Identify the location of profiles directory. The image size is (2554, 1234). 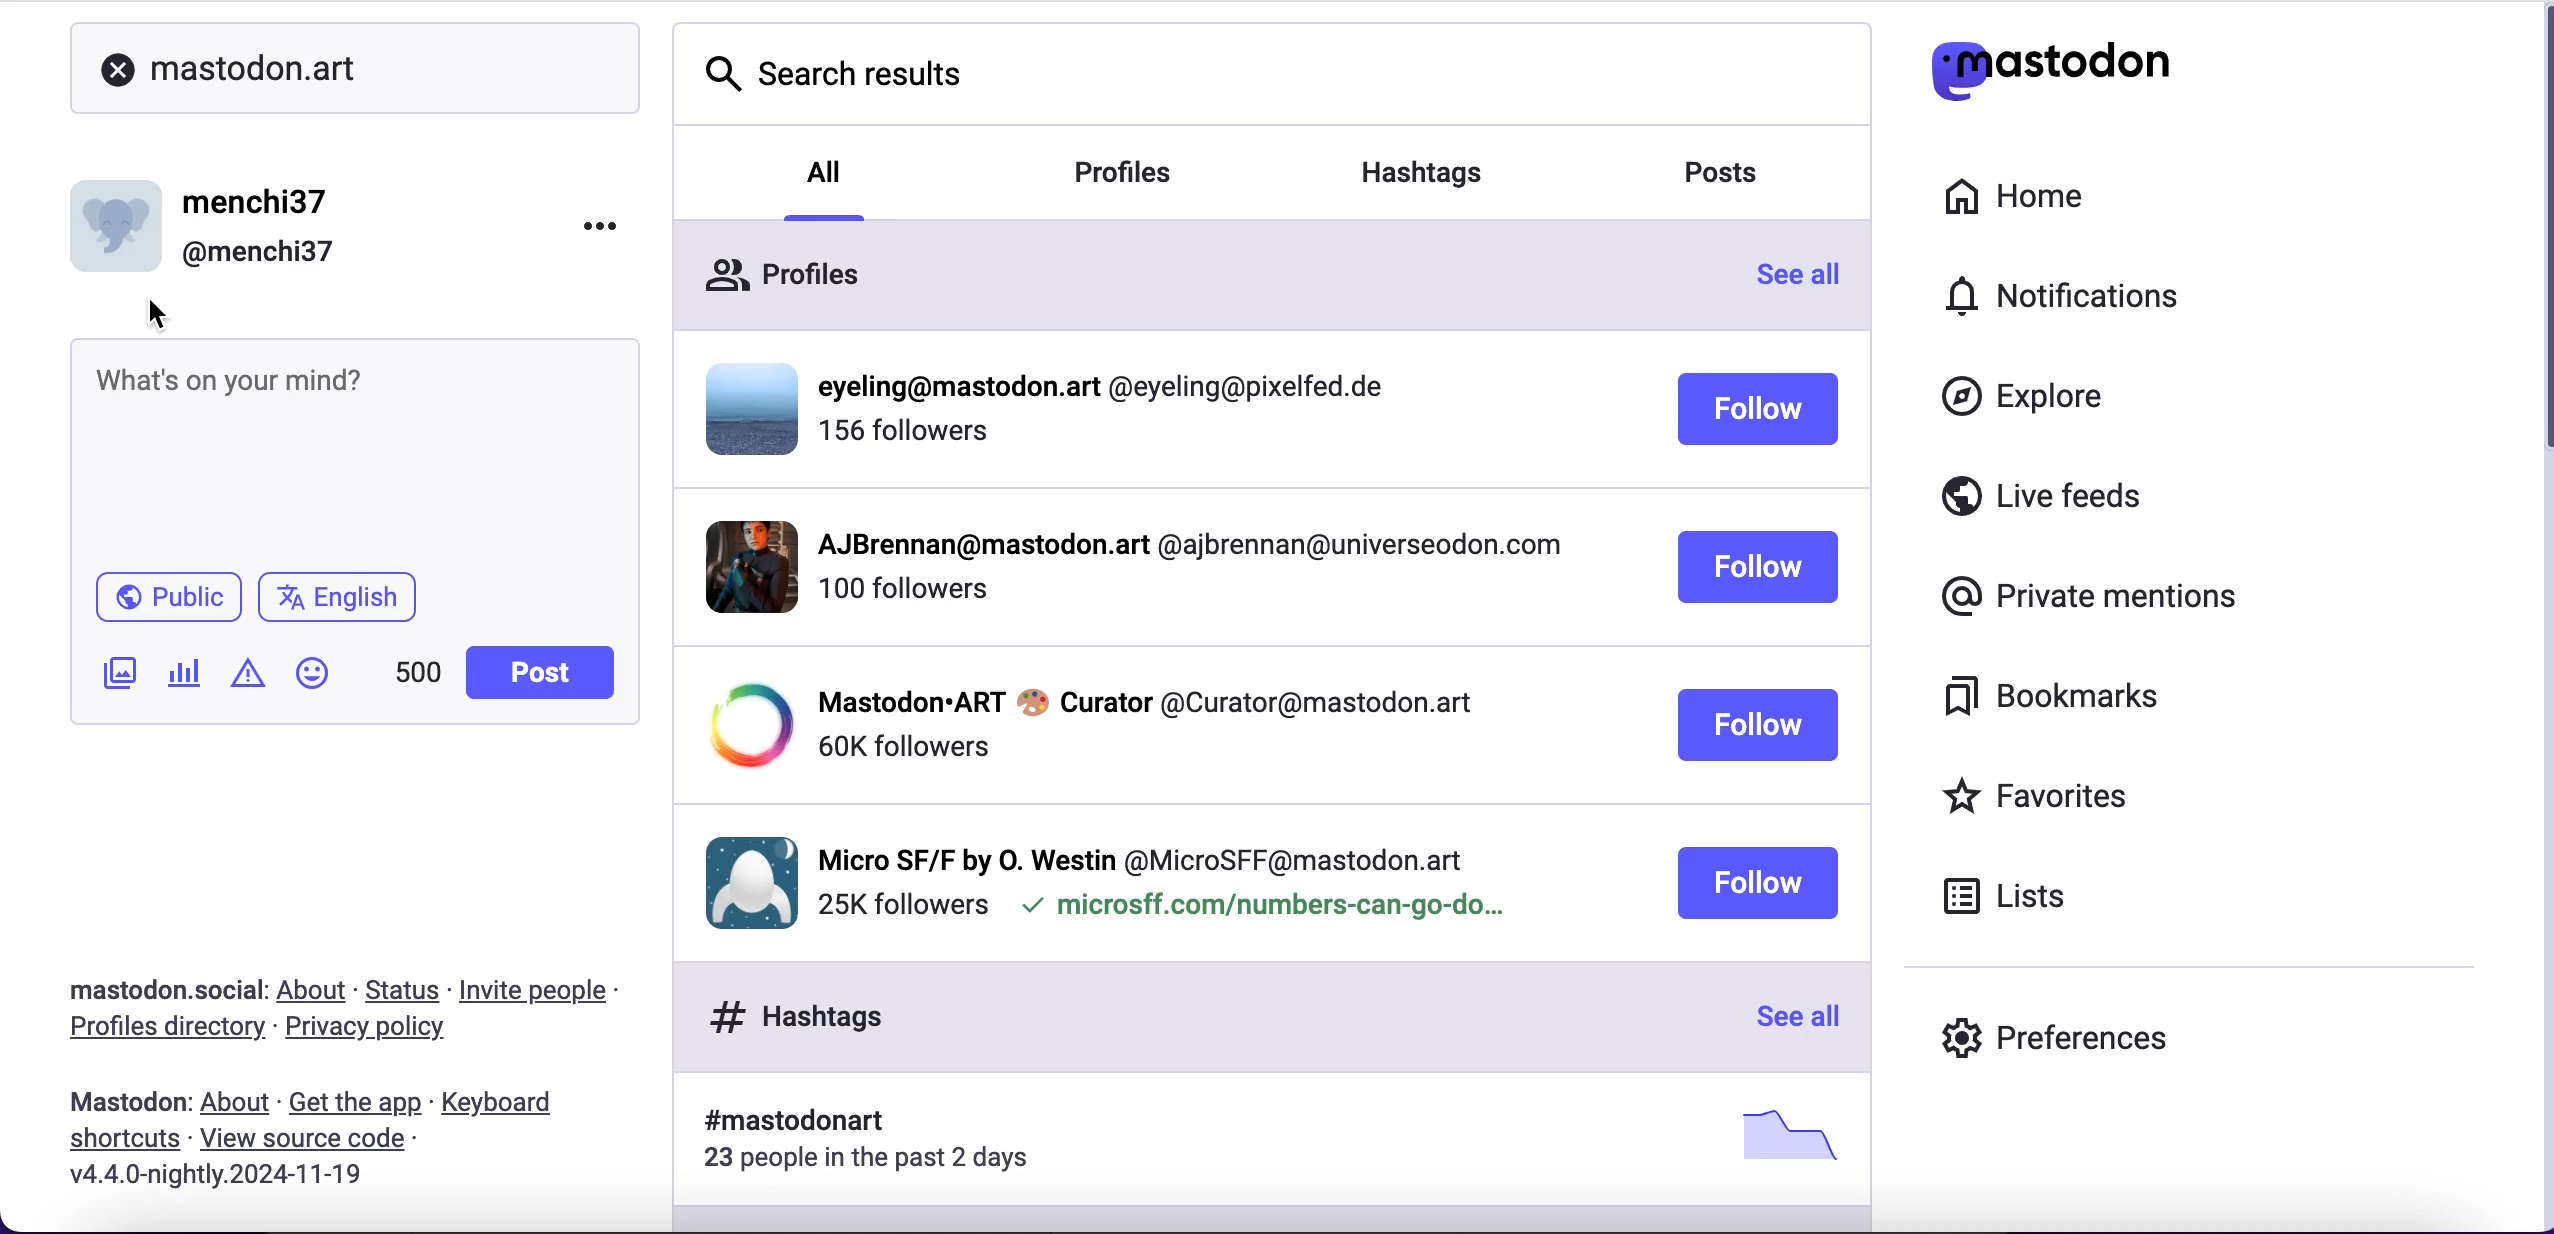
(163, 1030).